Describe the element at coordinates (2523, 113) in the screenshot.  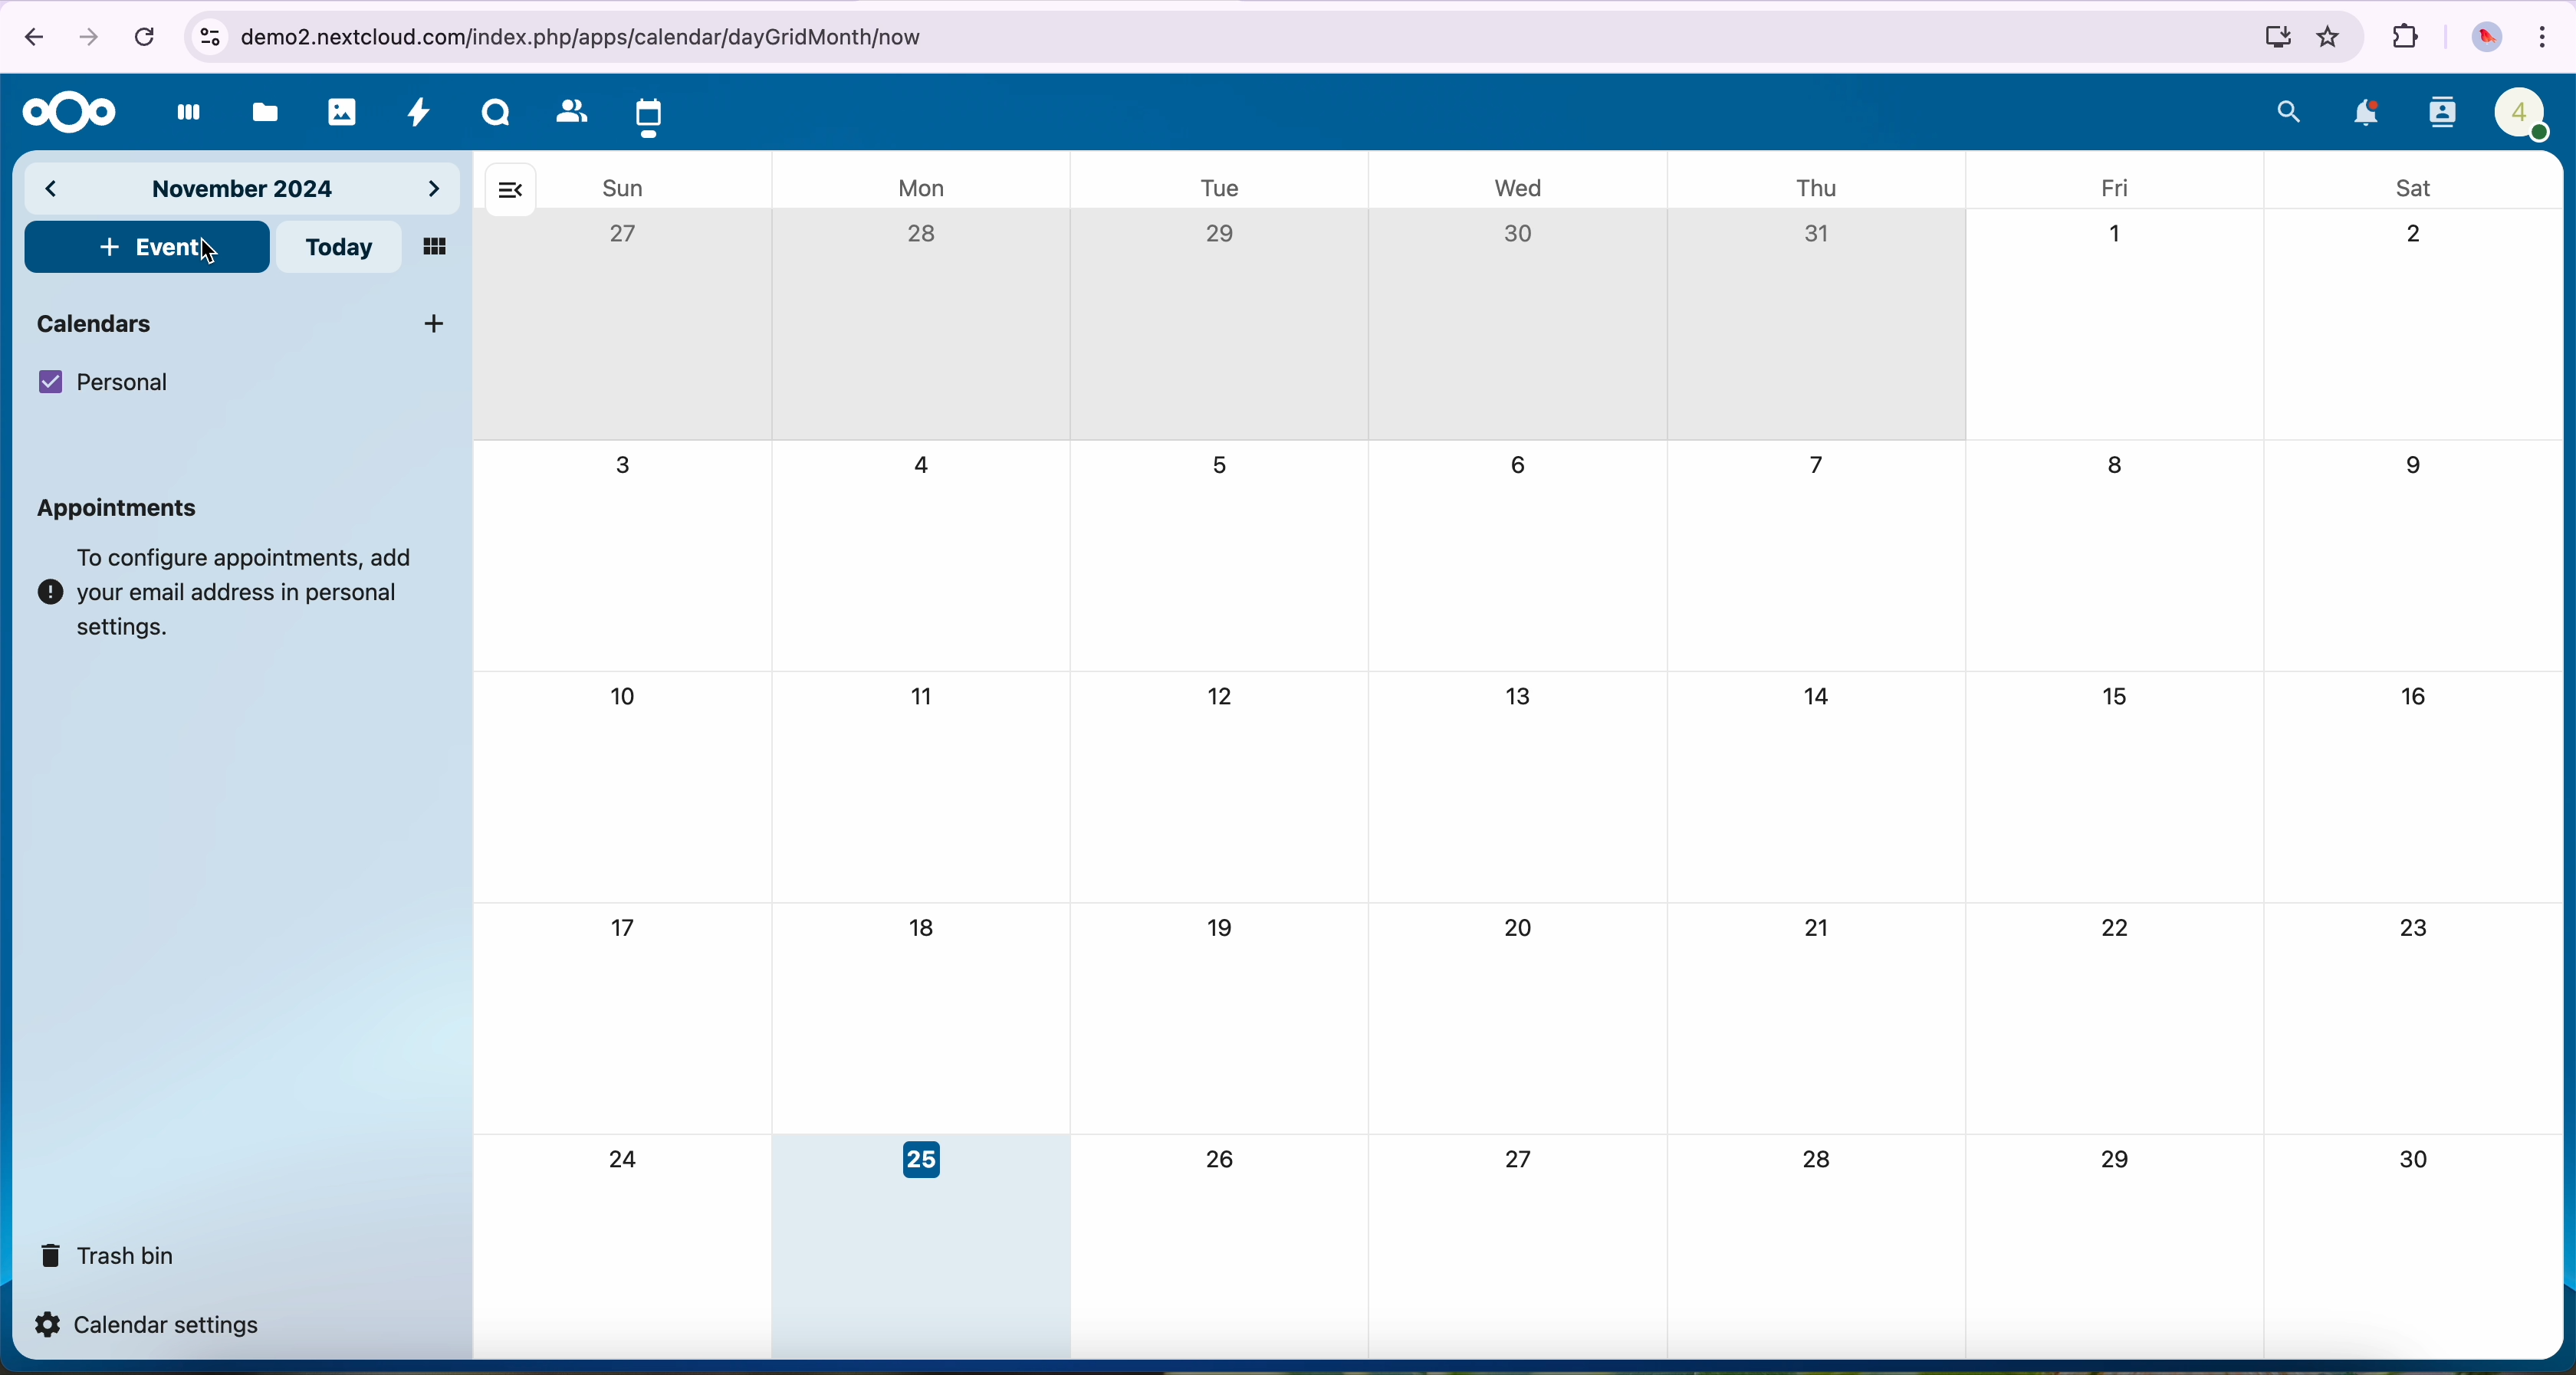
I see `profile` at that location.